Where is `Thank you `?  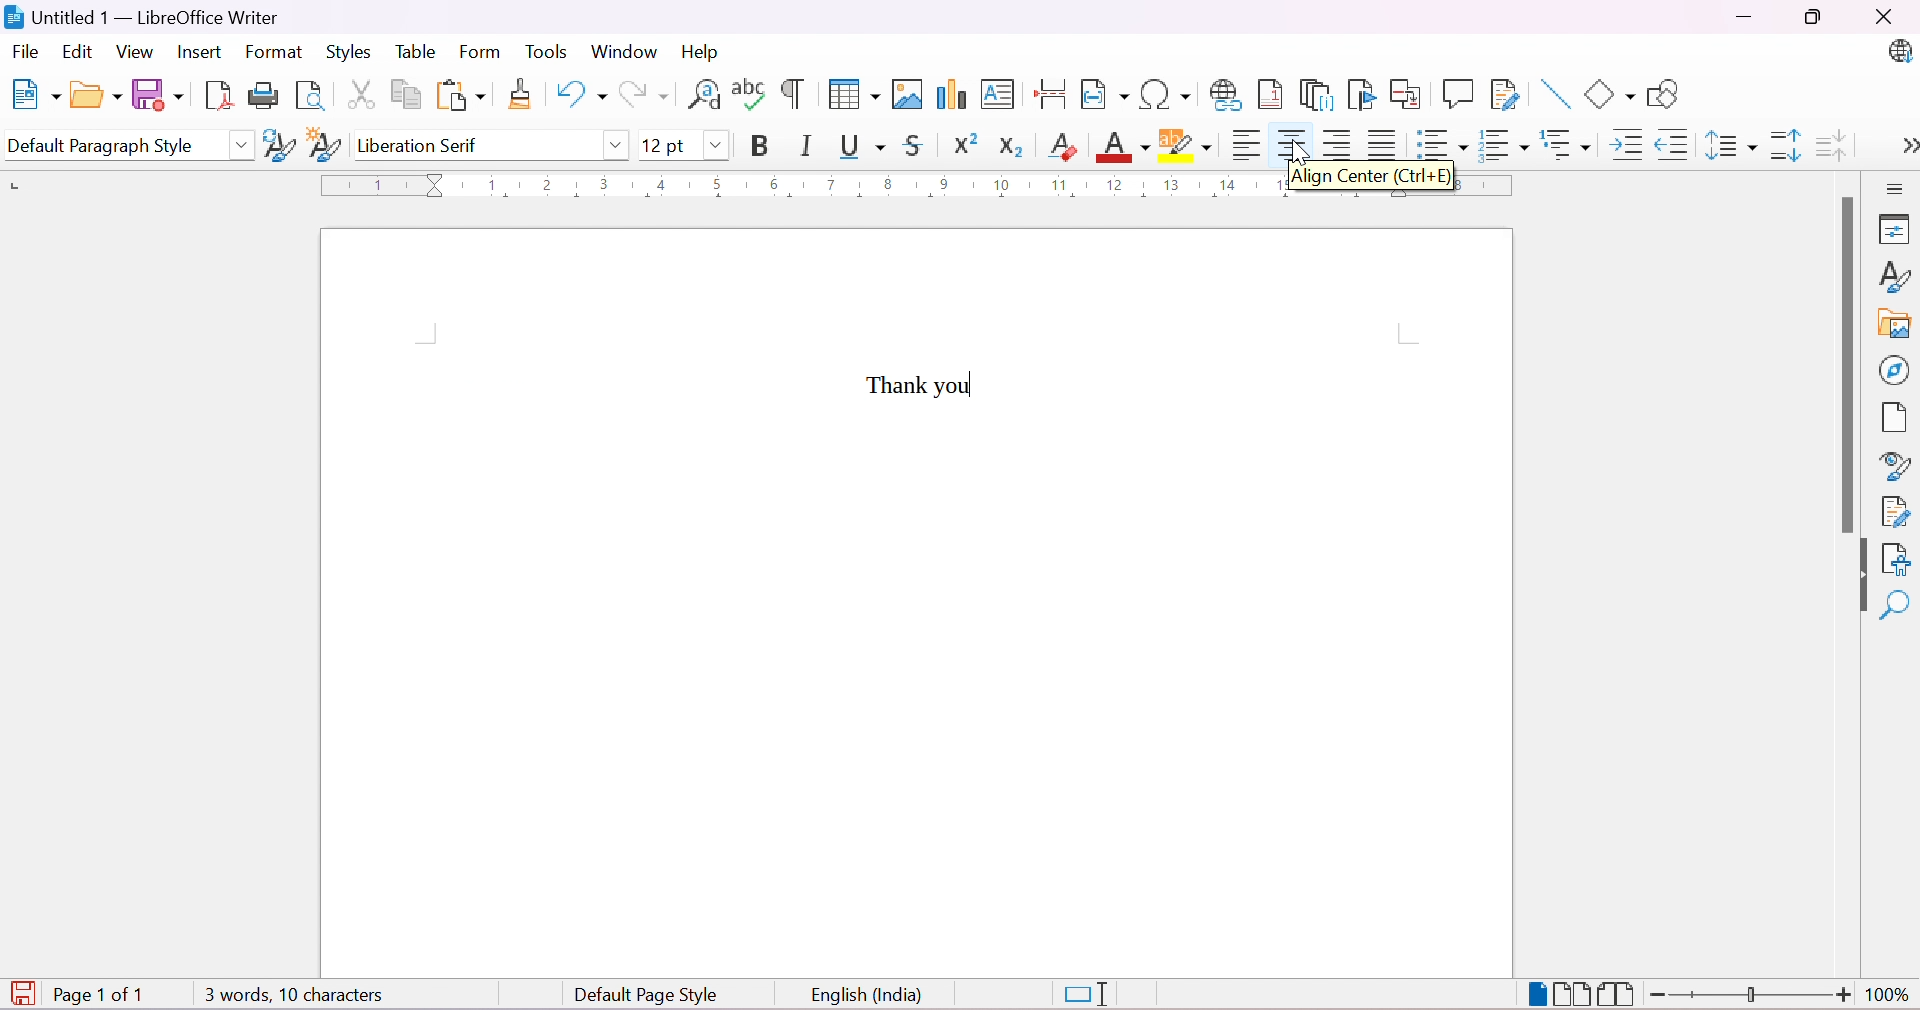
Thank you  is located at coordinates (925, 384).